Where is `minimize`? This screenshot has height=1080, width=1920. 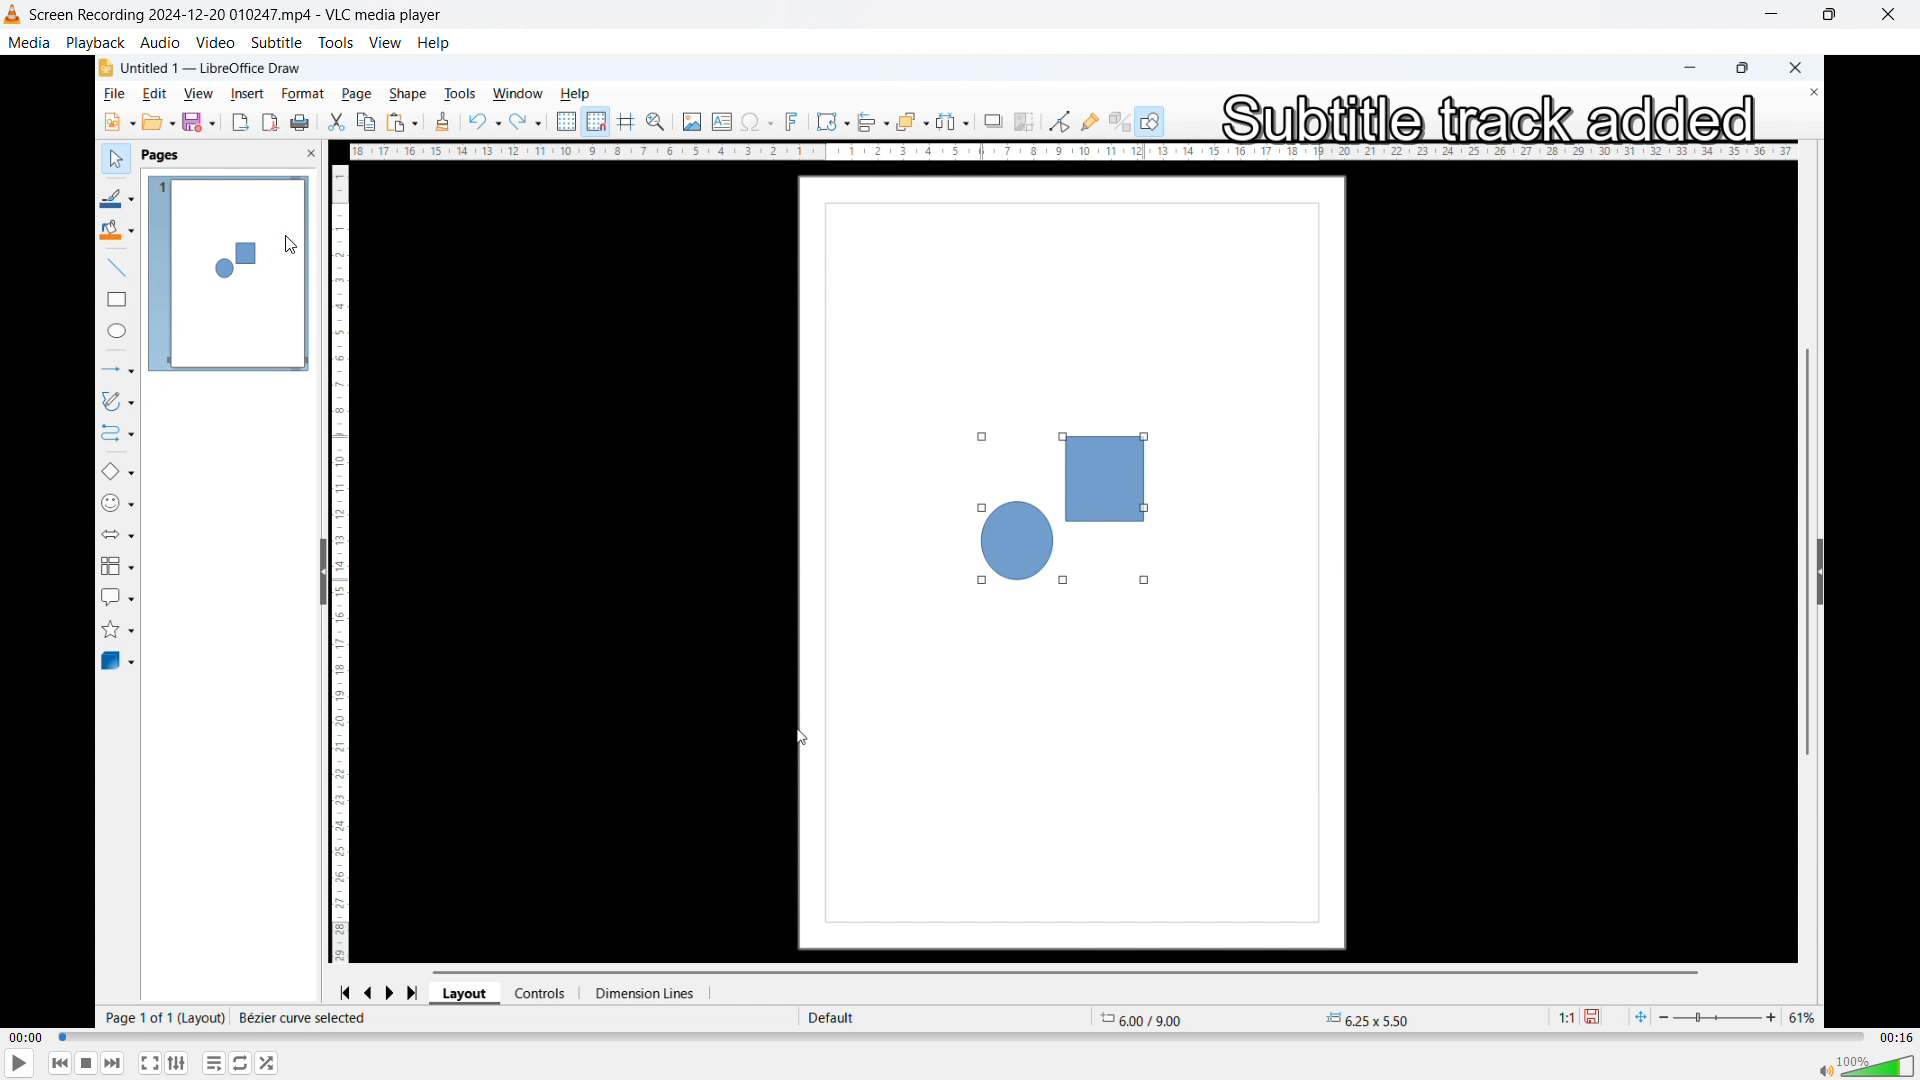
minimize is located at coordinates (1685, 66).